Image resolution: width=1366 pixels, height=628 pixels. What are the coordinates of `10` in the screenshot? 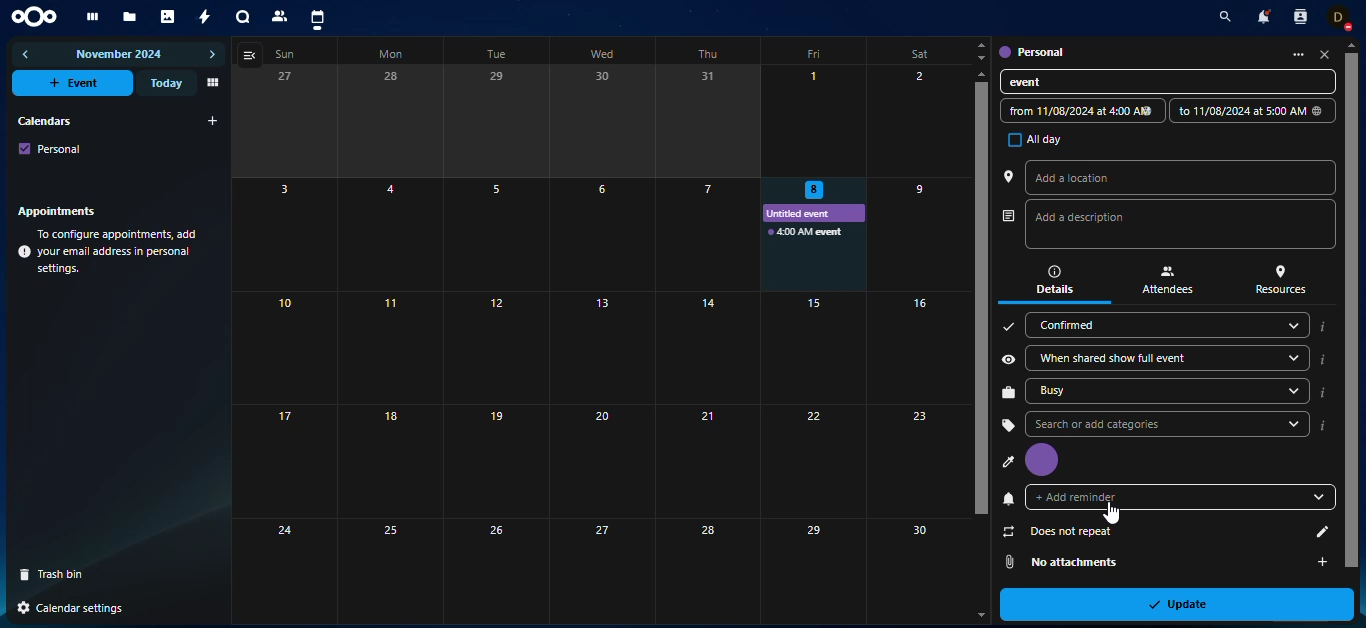 It's located at (286, 348).